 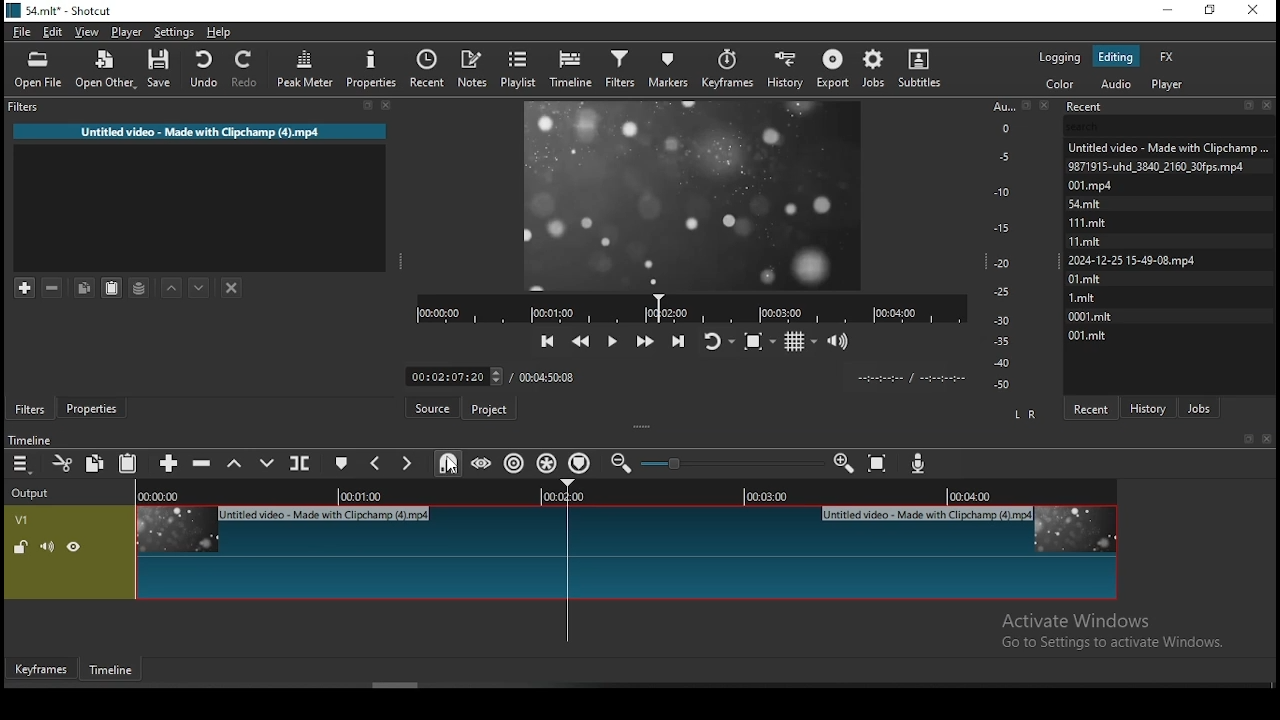 What do you see at coordinates (1118, 56) in the screenshot?
I see `editing` at bounding box center [1118, 56].